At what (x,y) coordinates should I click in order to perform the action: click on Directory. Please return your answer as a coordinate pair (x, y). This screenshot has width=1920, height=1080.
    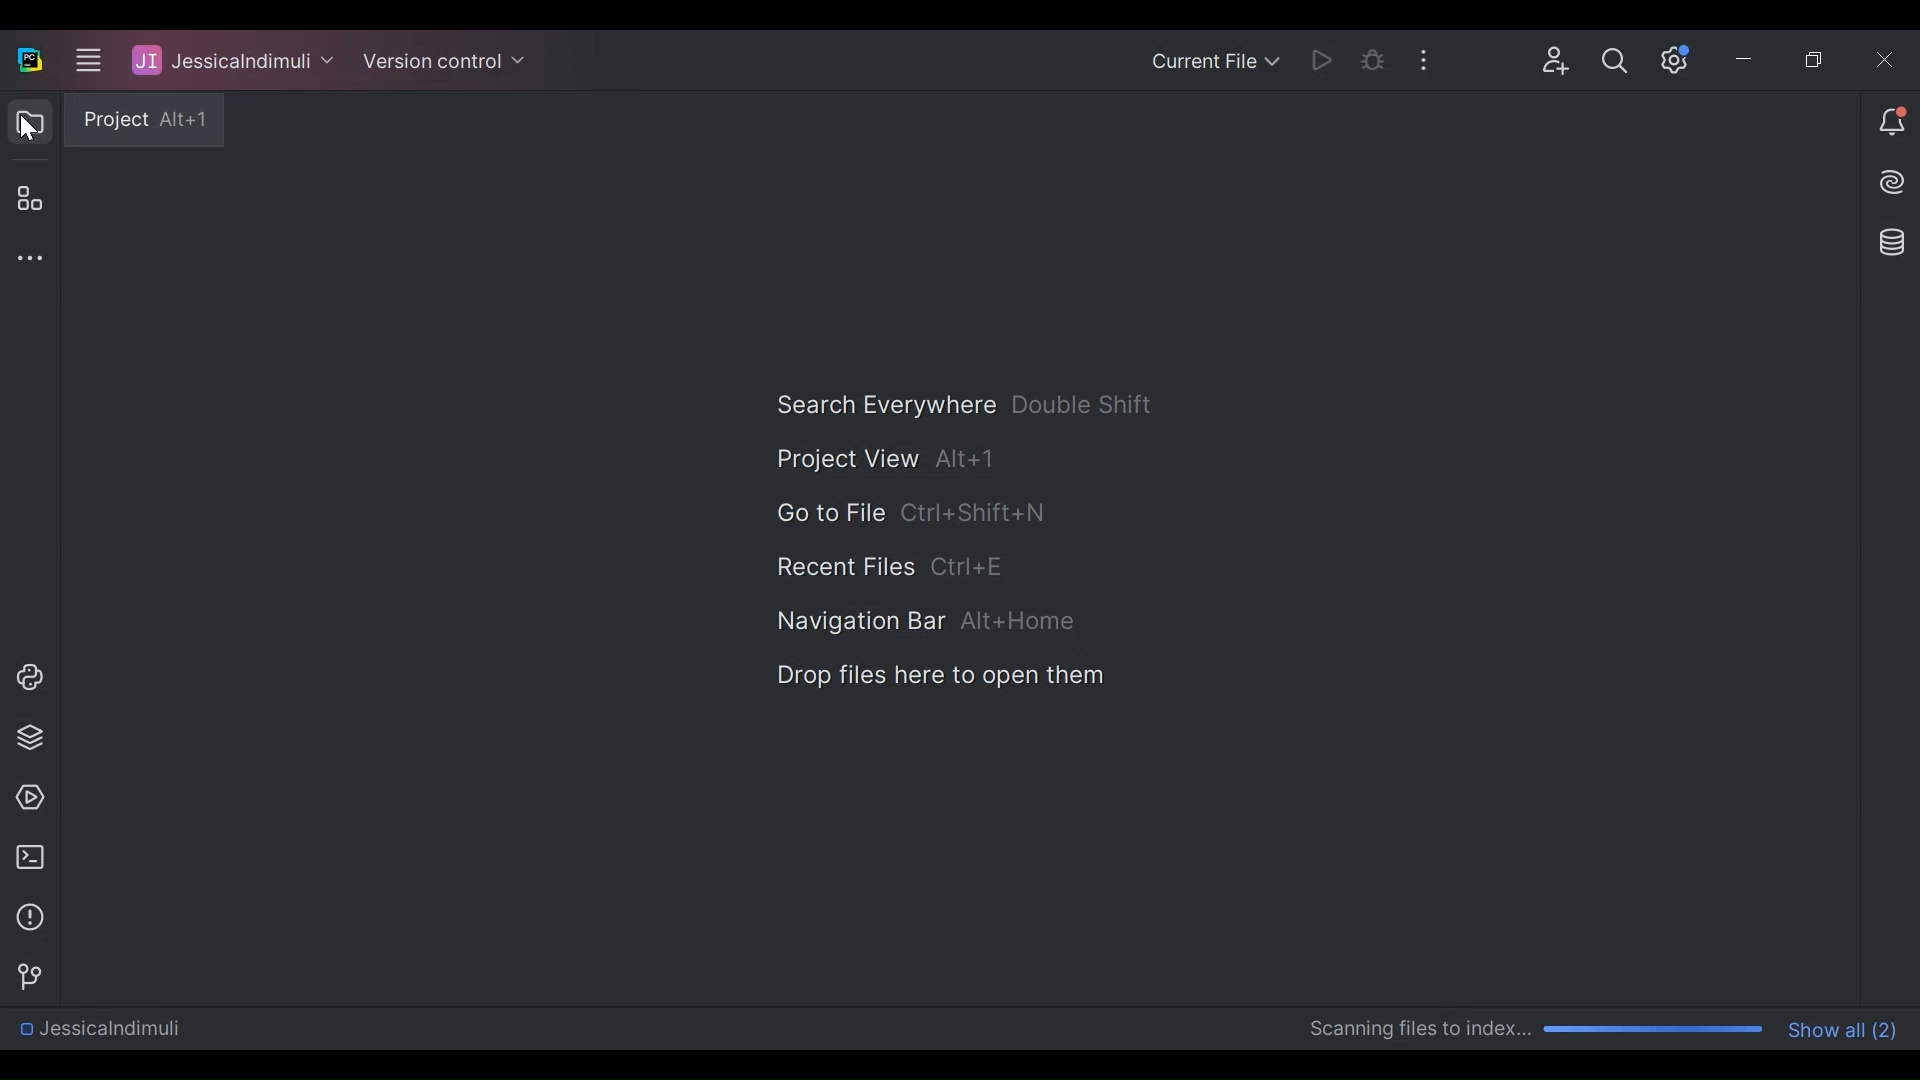
    Looking at the image, I should click on (101, 1028).